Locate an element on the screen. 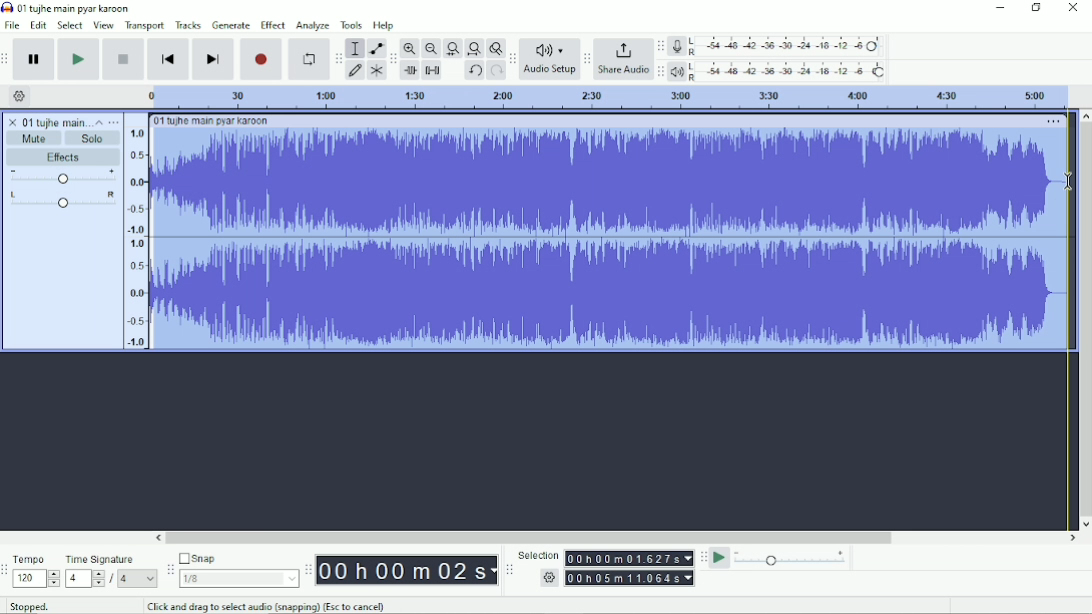 The height and width of the screenshot is (614, 1092). Collapse is located at coordinates (99, 122).